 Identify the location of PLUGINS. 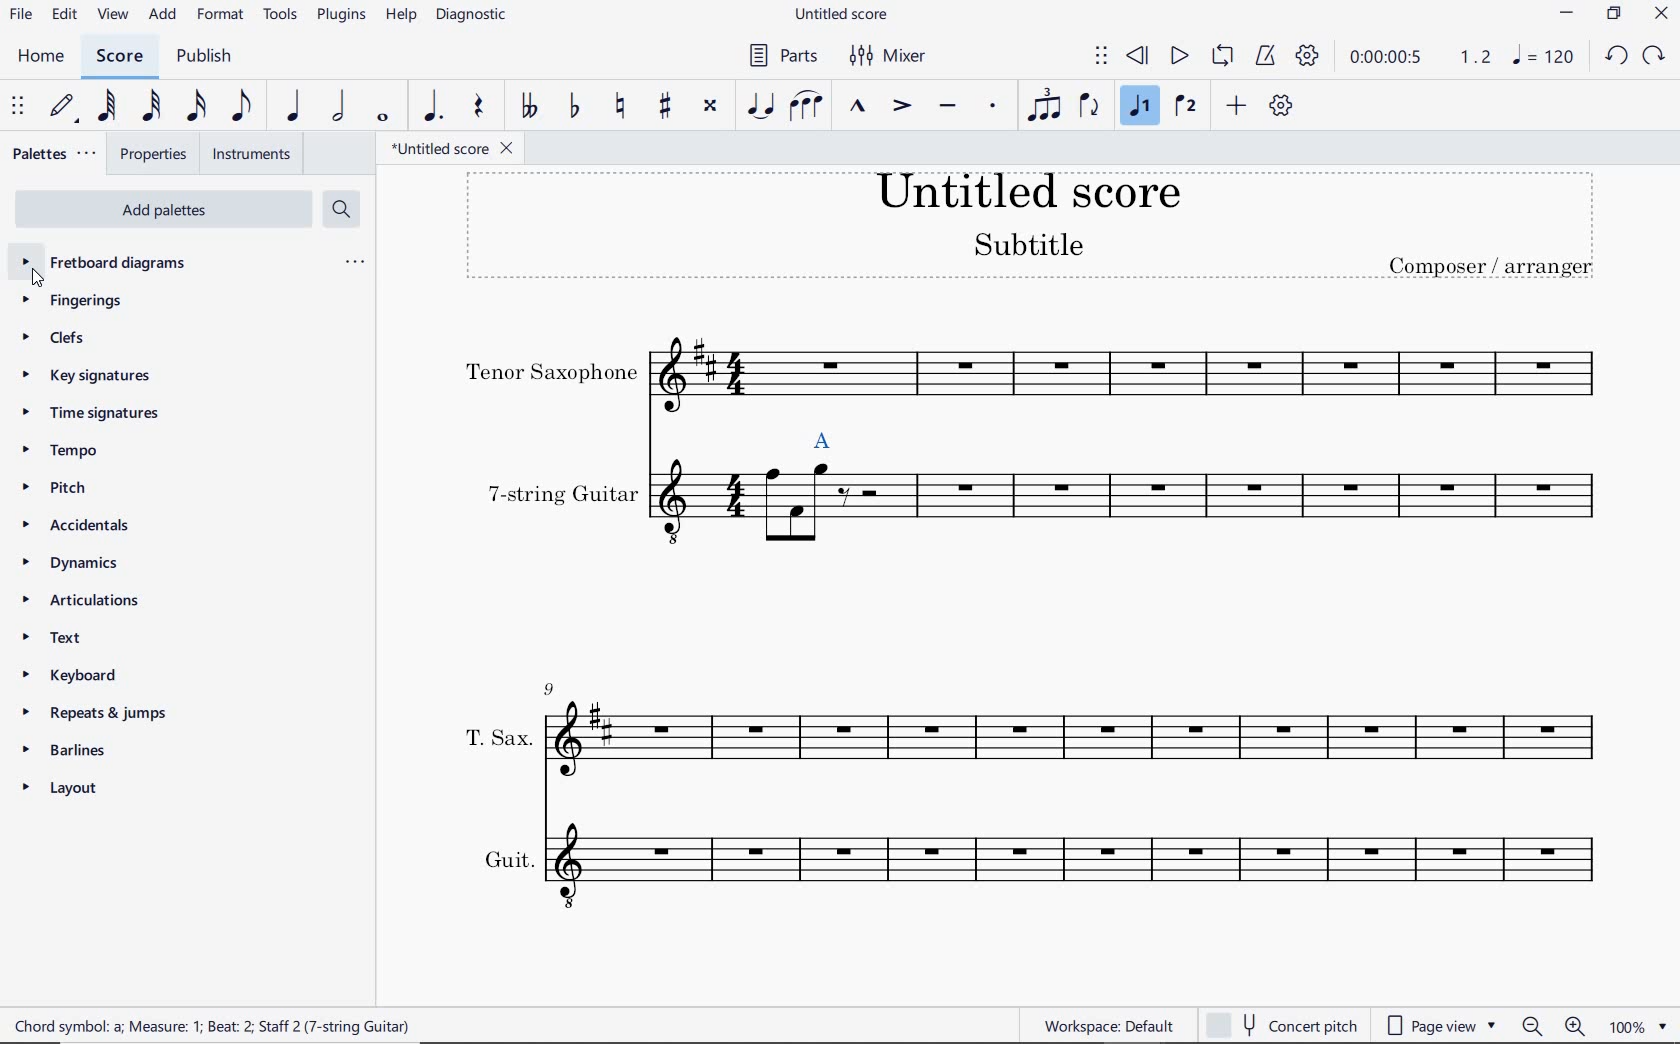
(343, 18).